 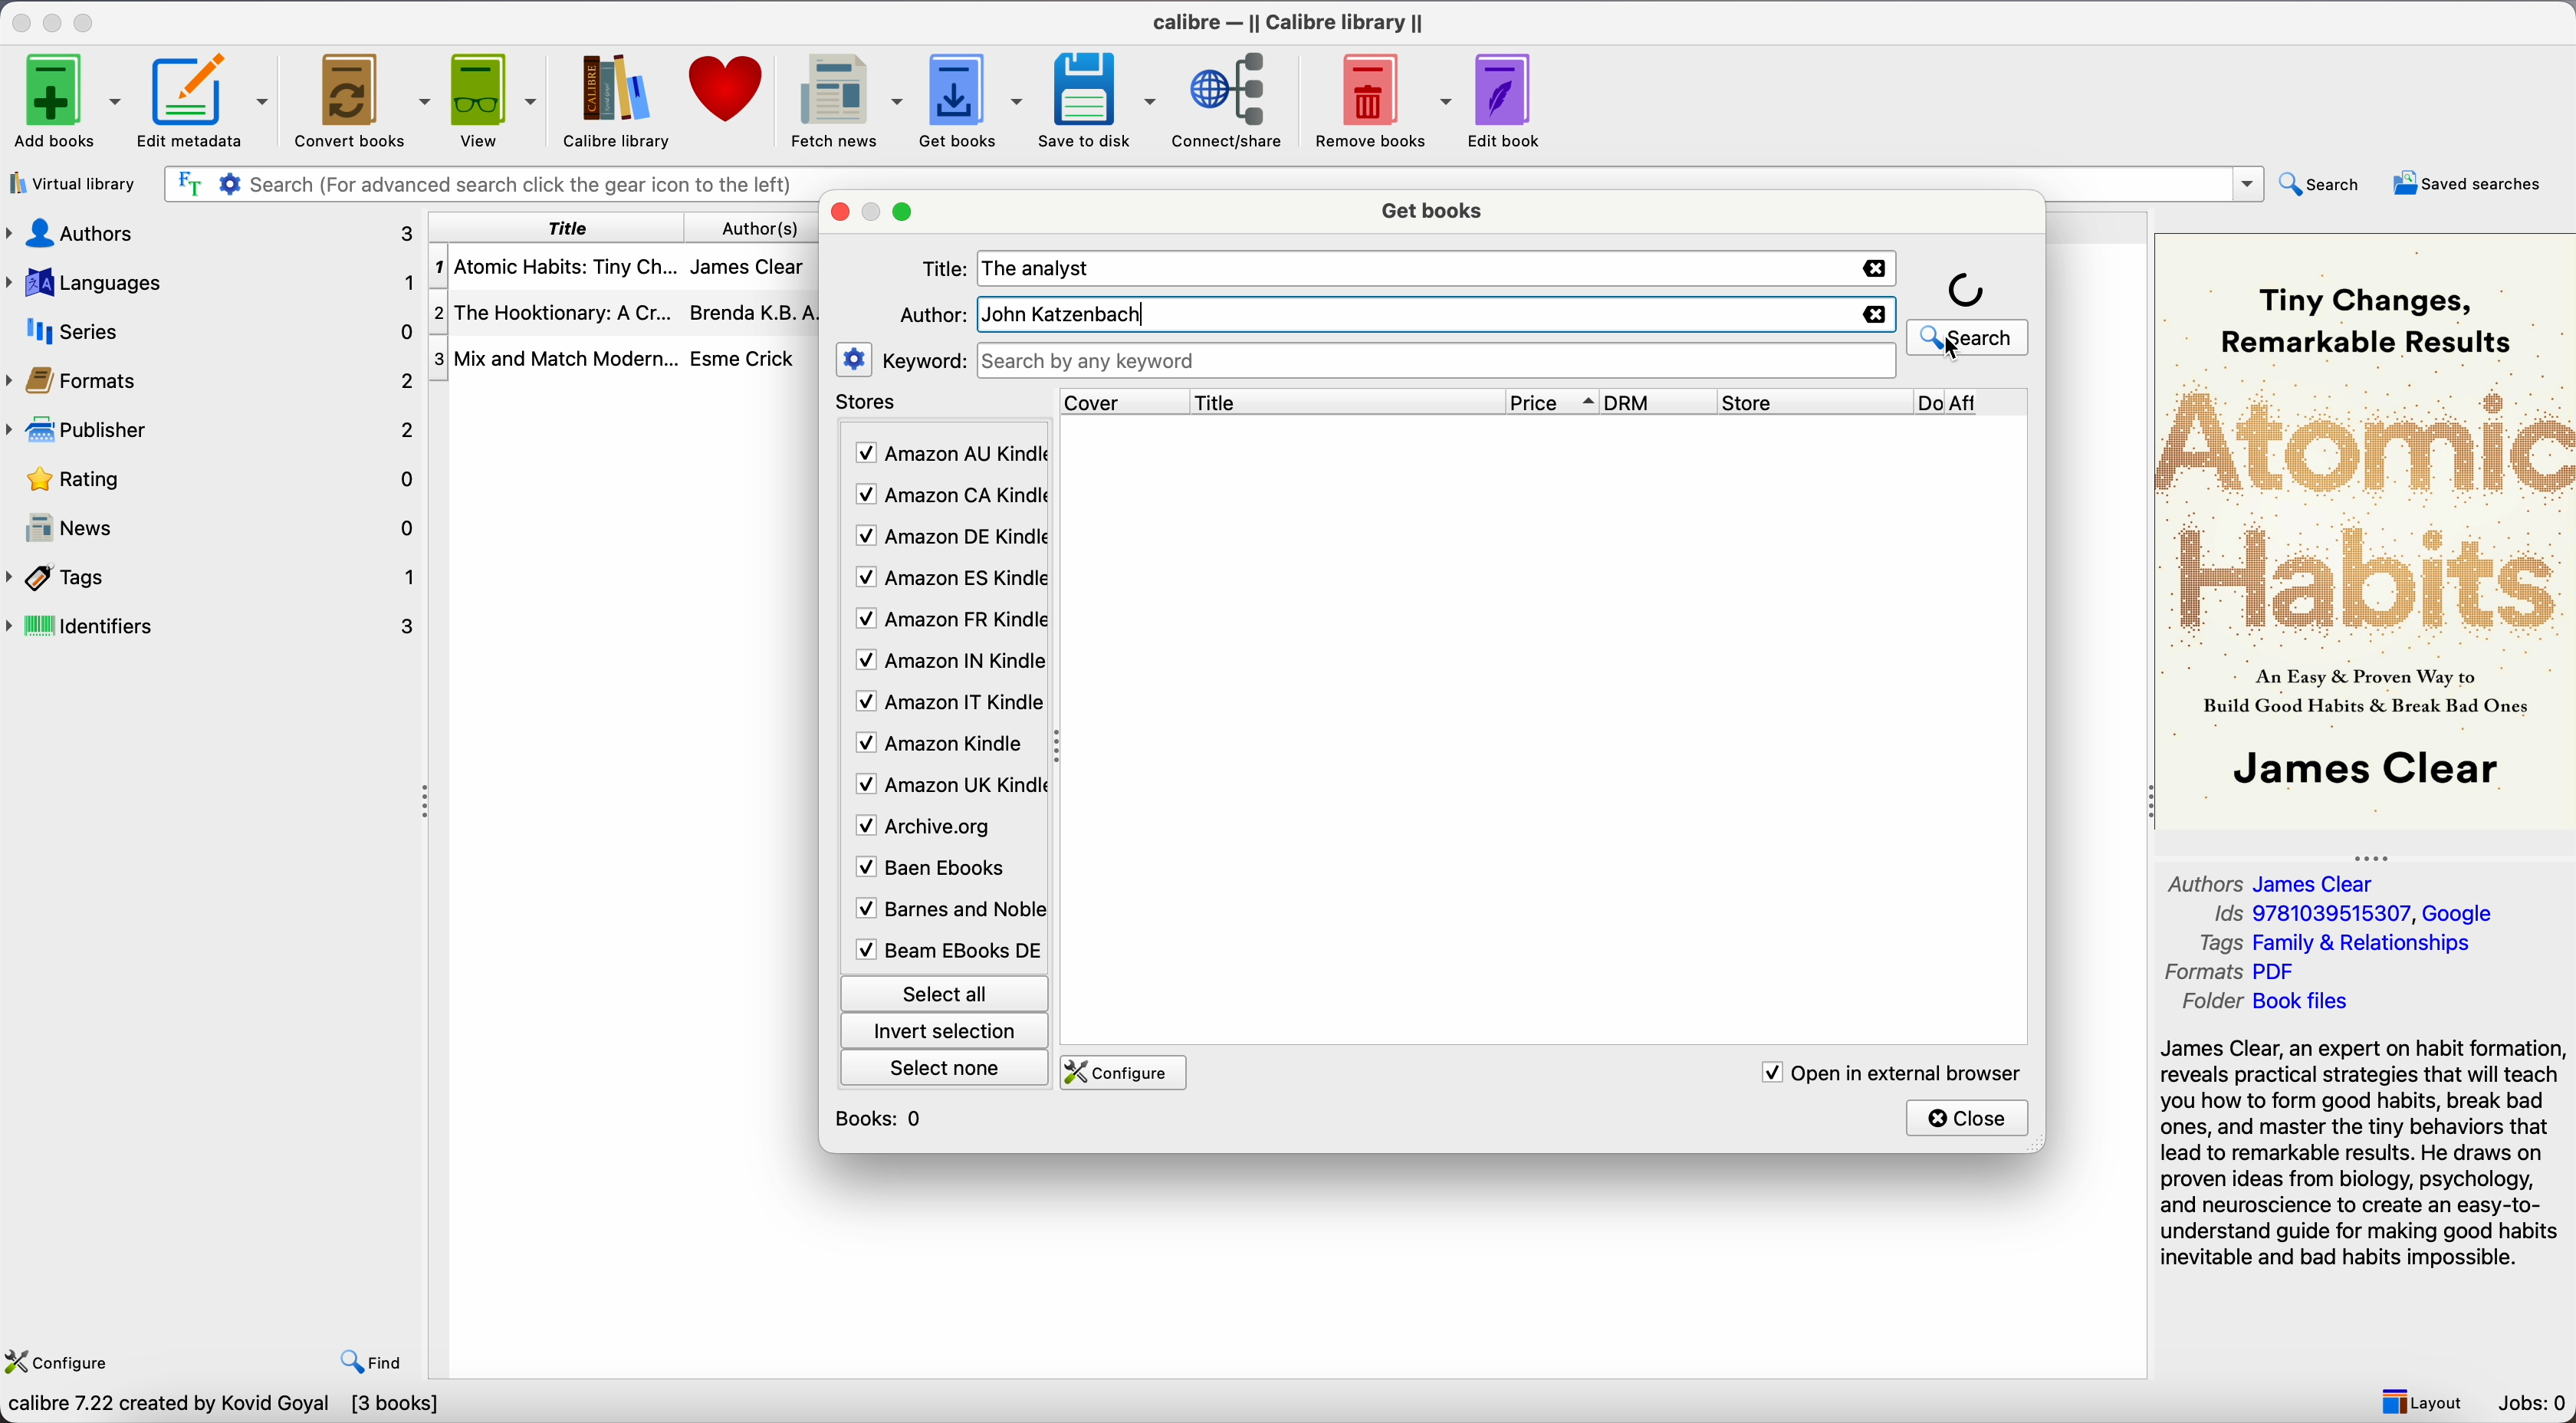 I want to click on identifiers, so click(x=221, y=624).